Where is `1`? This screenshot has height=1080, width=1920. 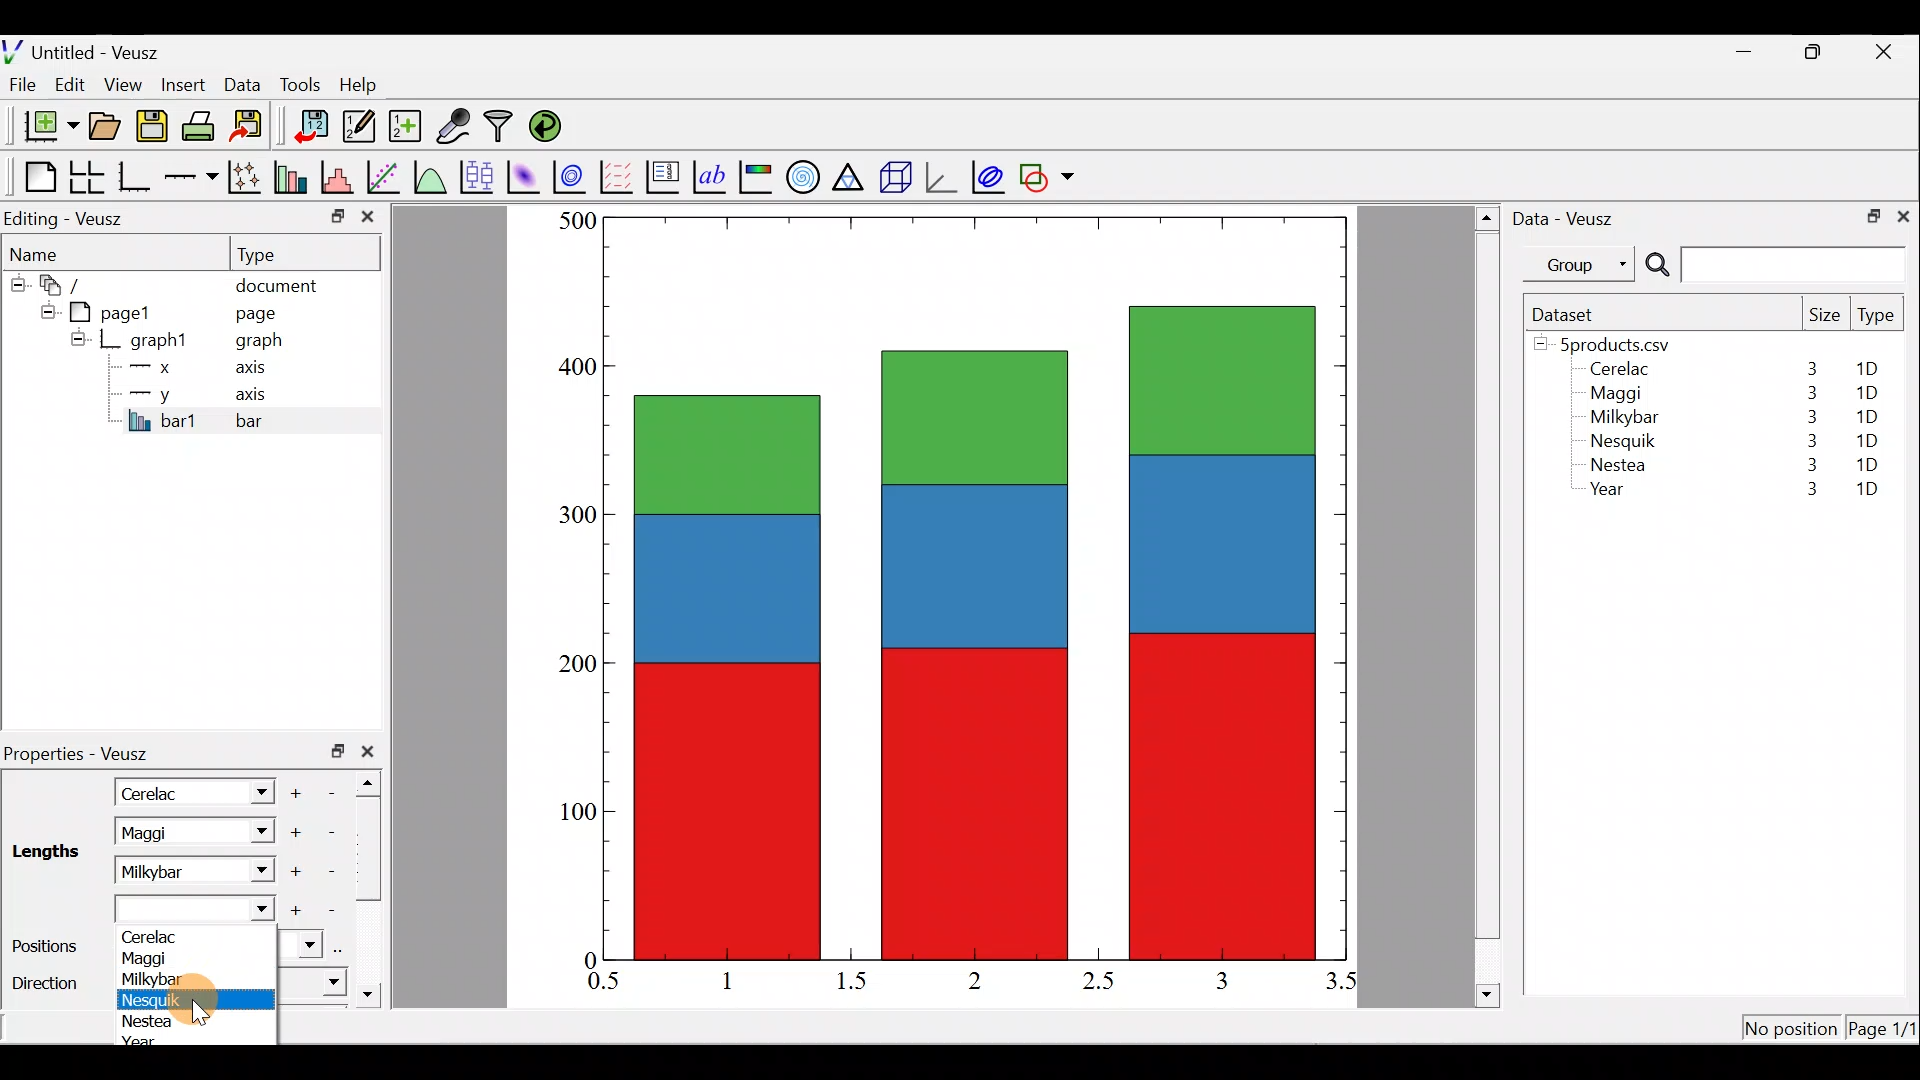
1 is located at coordinates (742, 980).